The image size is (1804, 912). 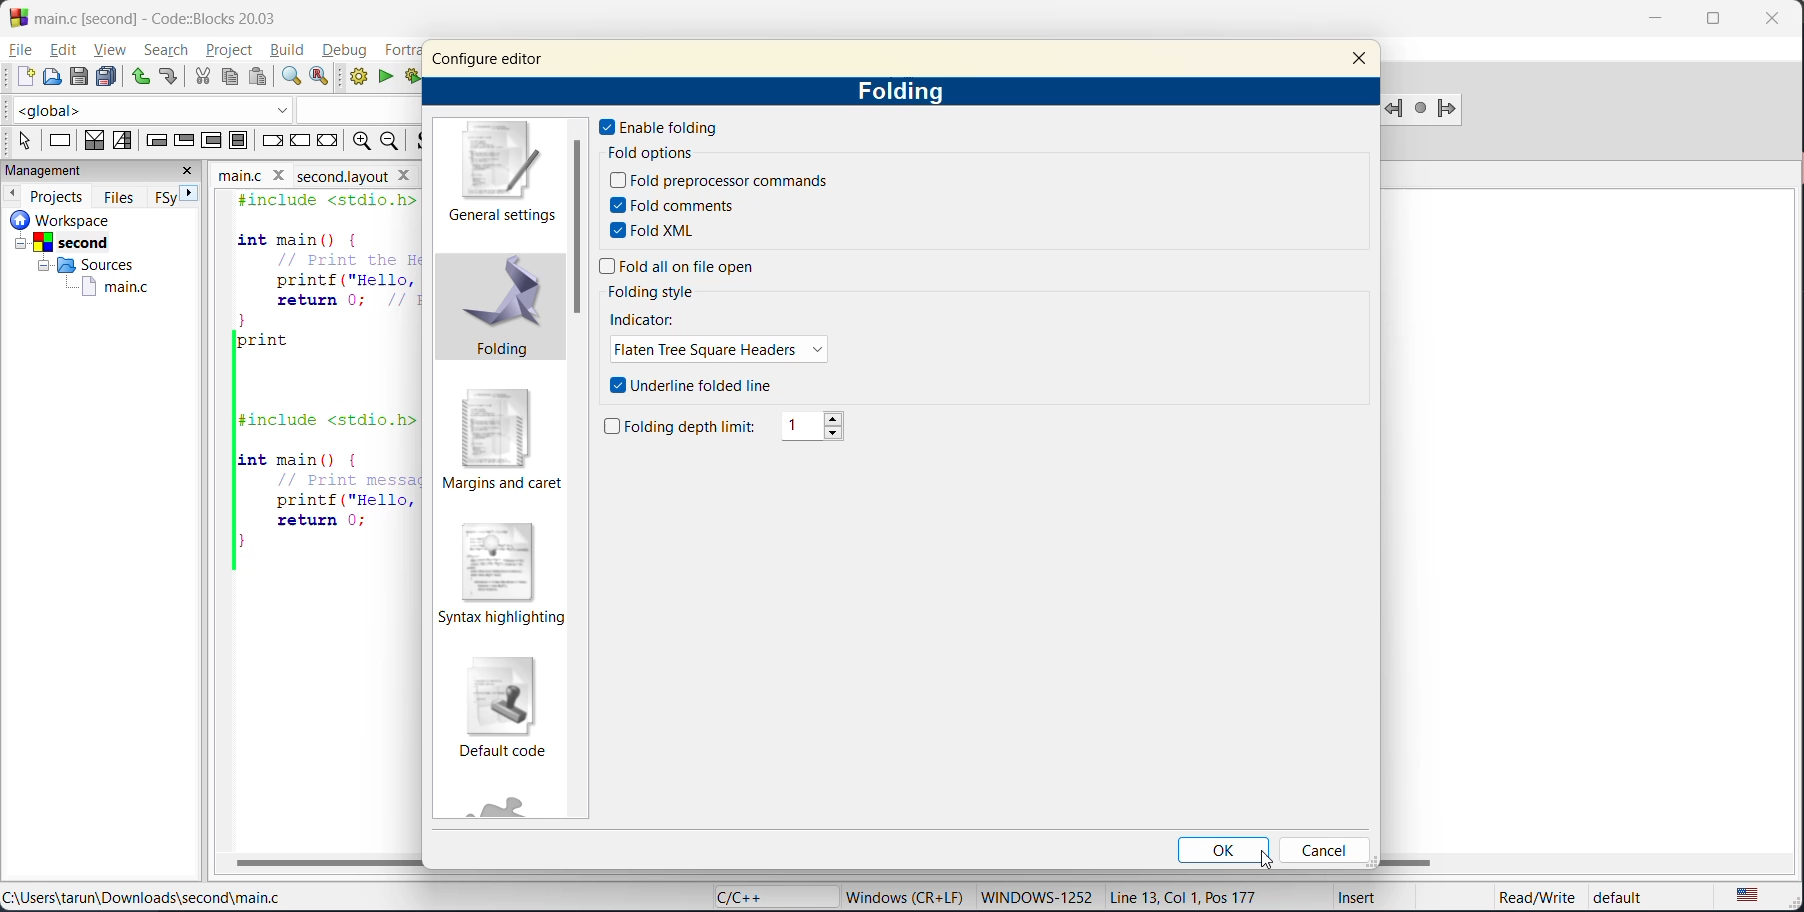 I want to click on minimize, so click(x=1656, y=21).